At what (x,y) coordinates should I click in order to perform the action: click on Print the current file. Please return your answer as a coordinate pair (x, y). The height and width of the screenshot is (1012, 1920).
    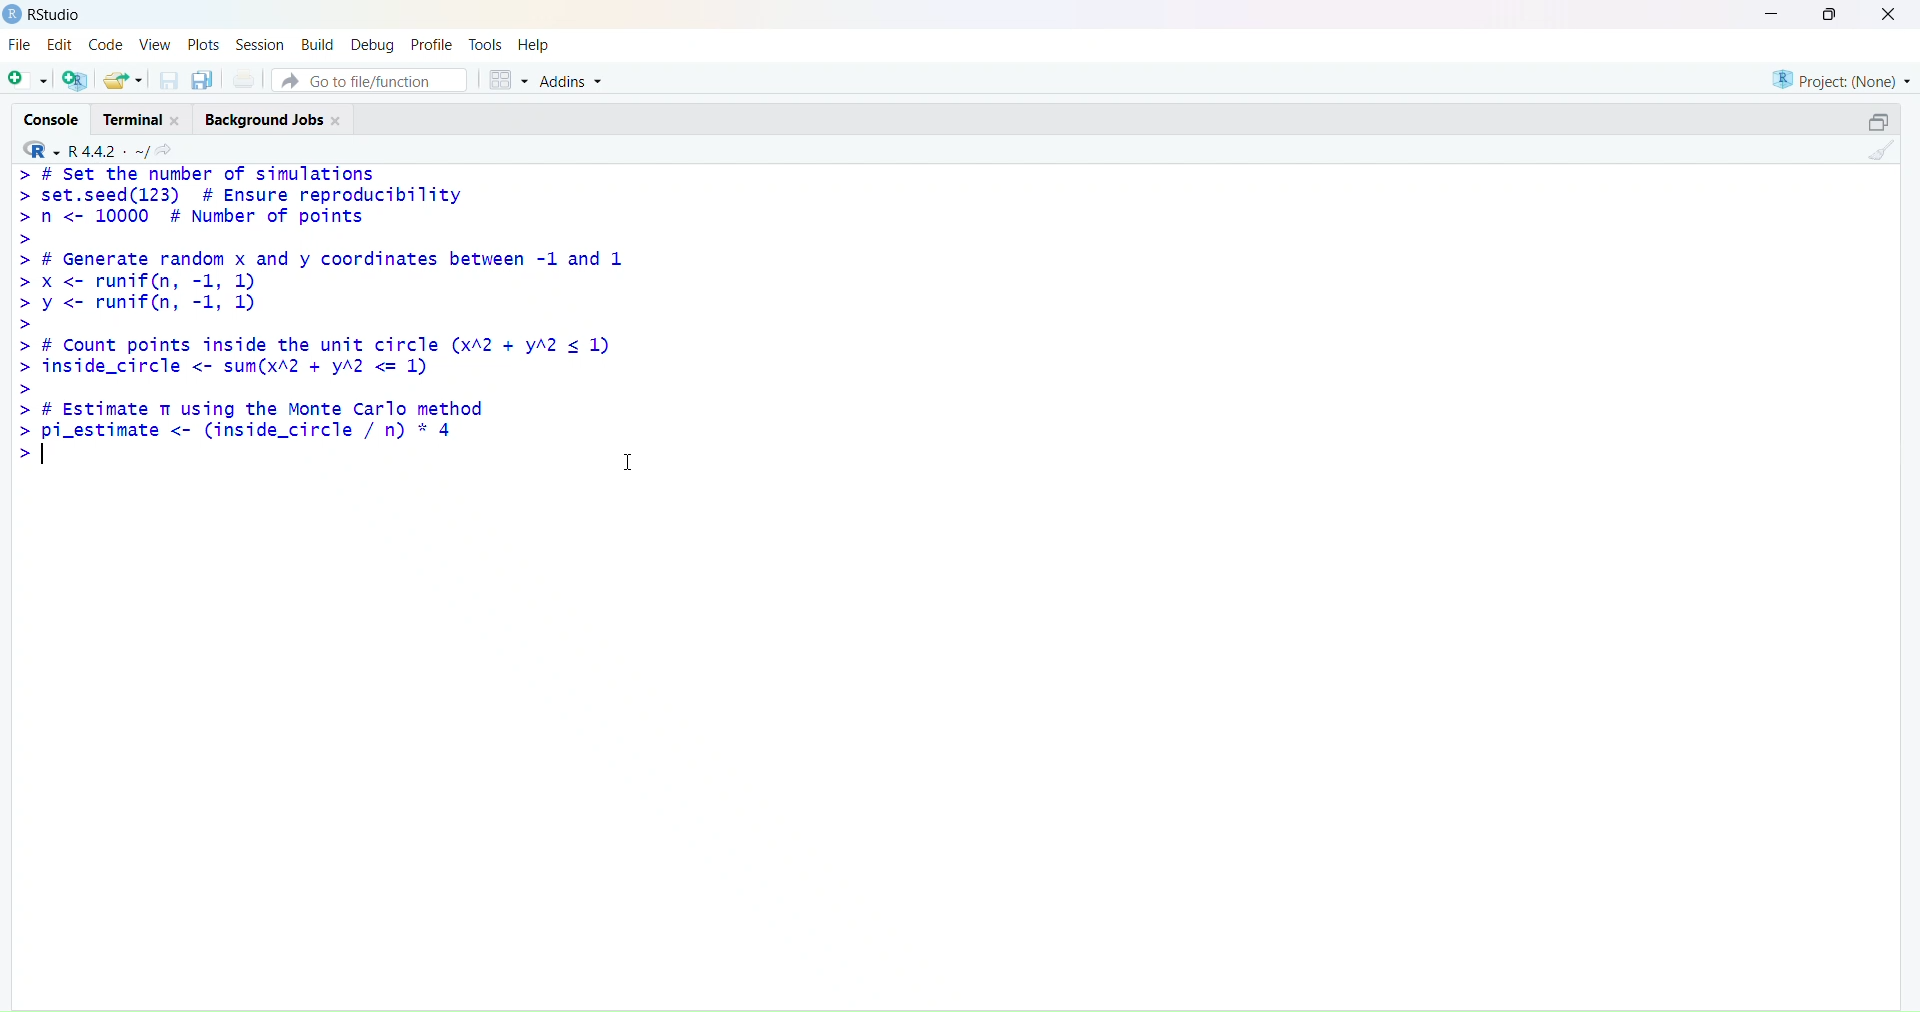
    Looking at the image, I should click on (247, 76).